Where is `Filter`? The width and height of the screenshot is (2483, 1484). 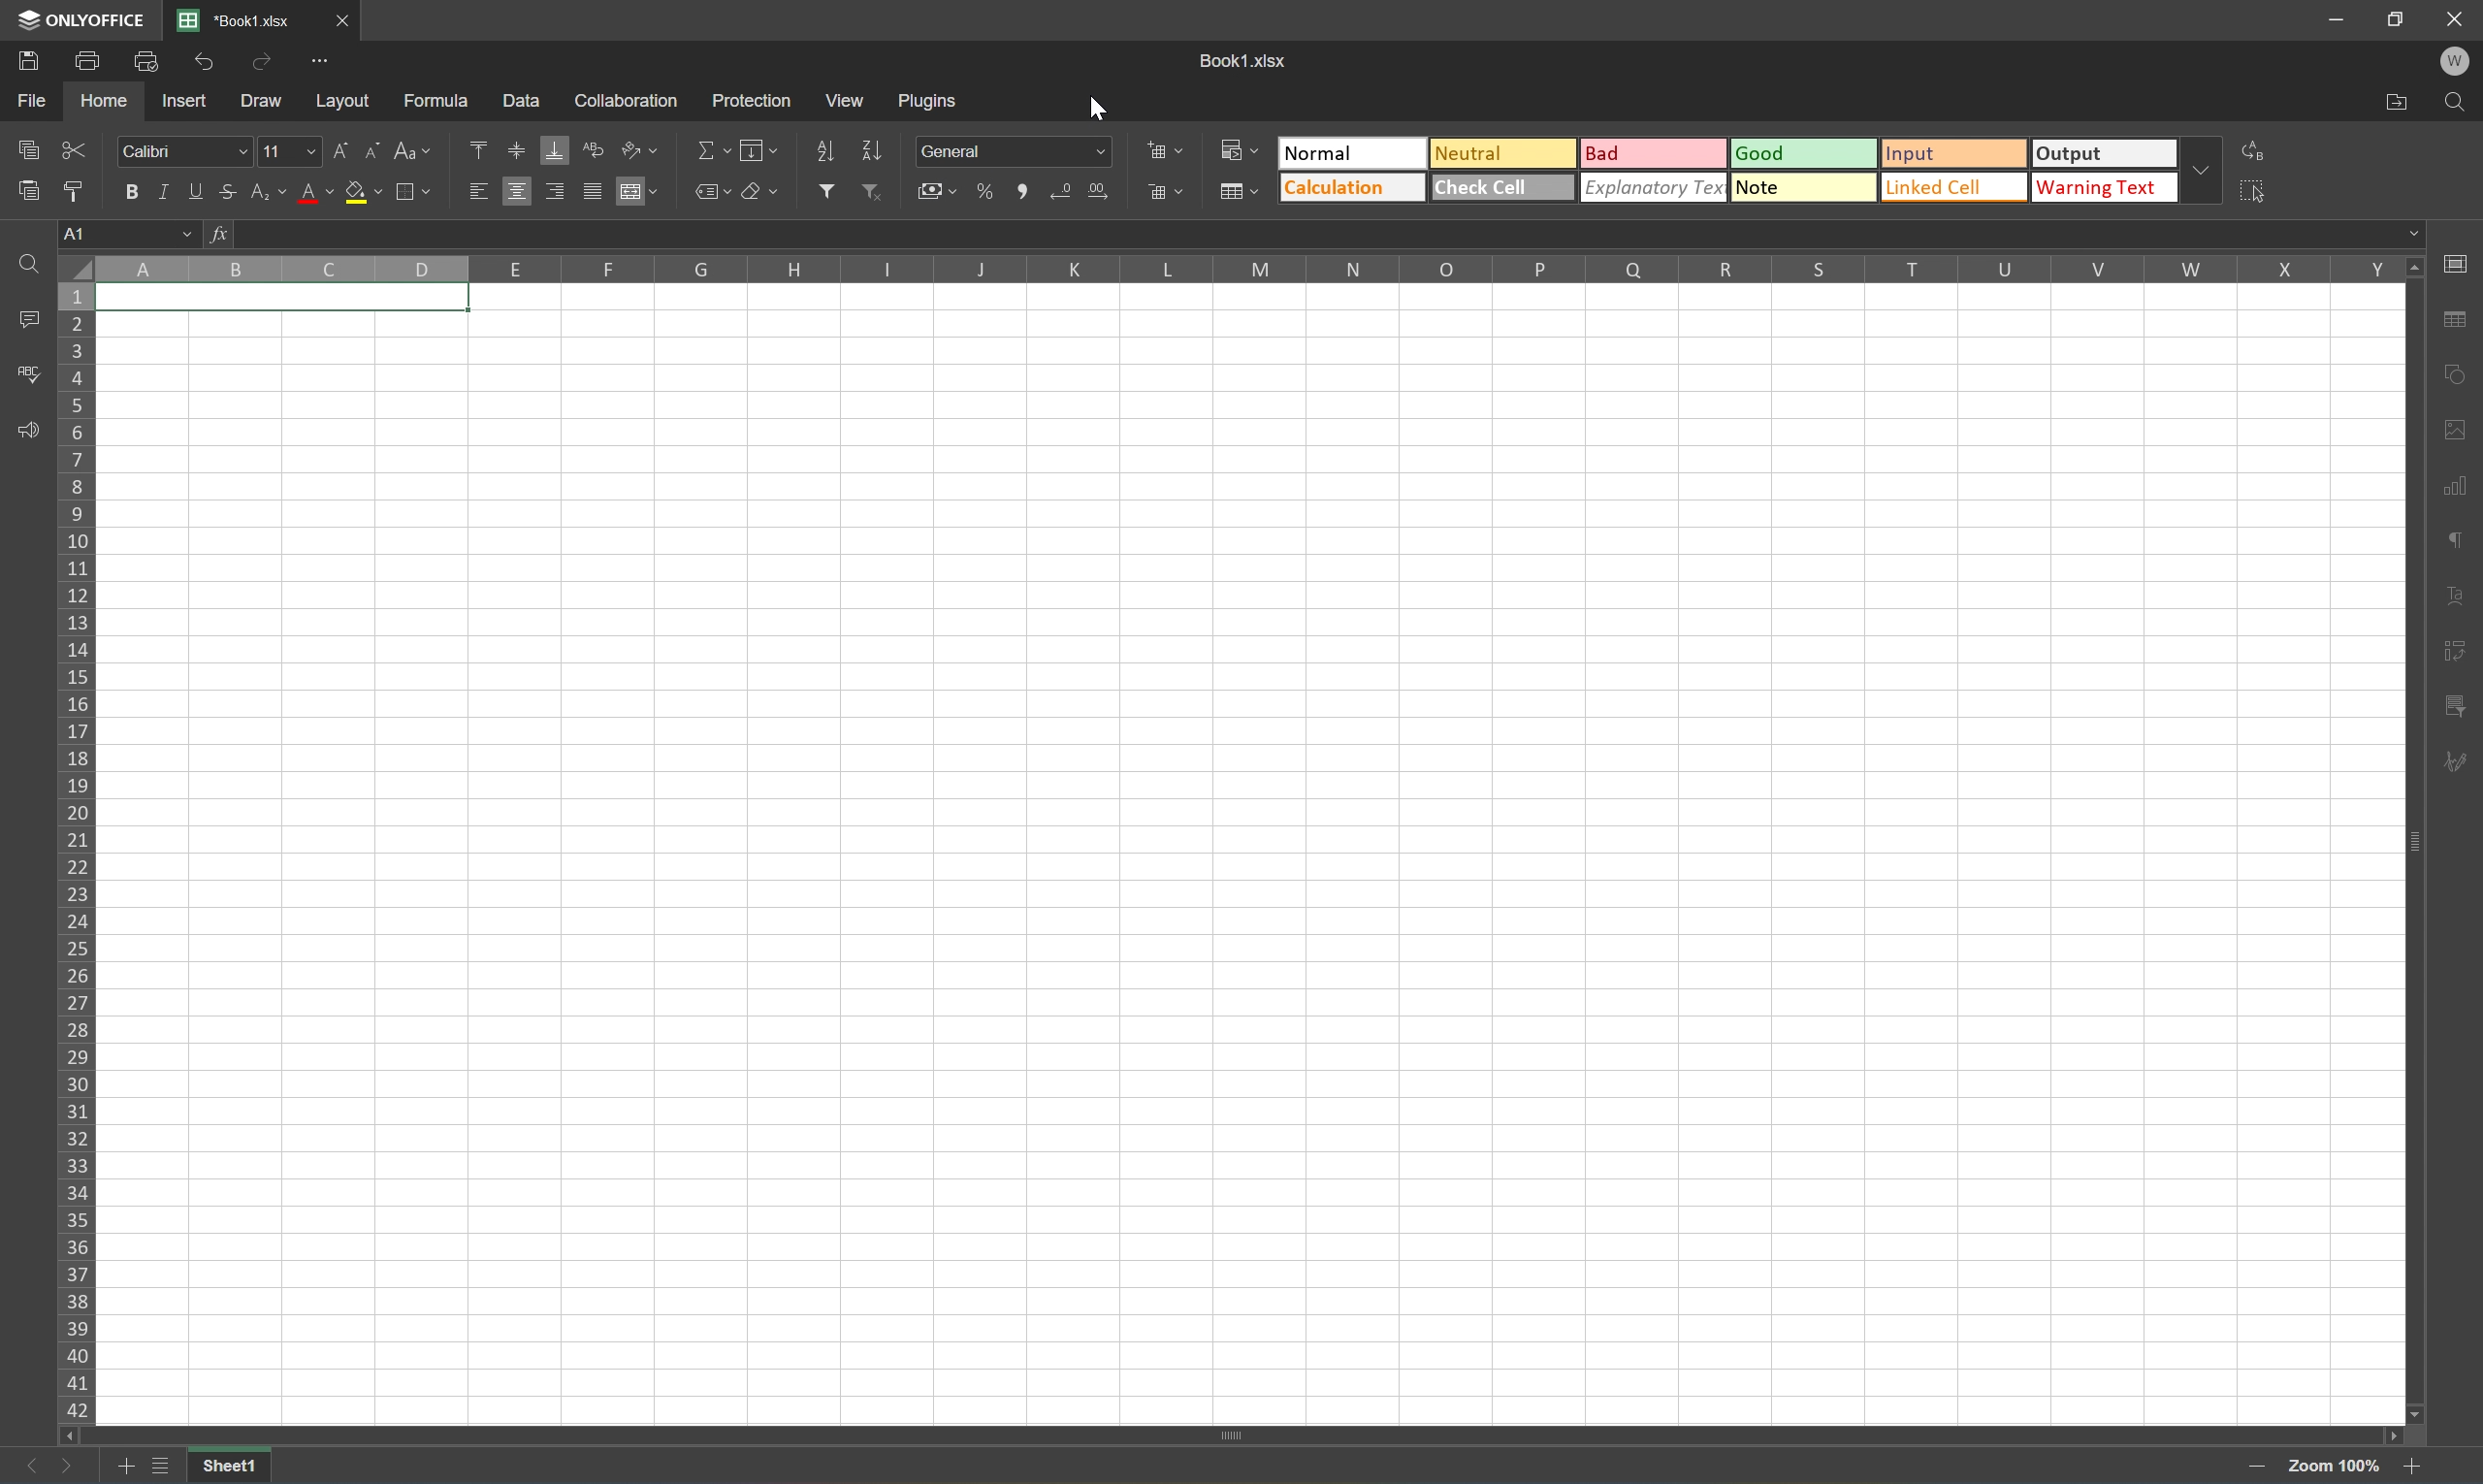
Filter is located at coordinates (825, 191).